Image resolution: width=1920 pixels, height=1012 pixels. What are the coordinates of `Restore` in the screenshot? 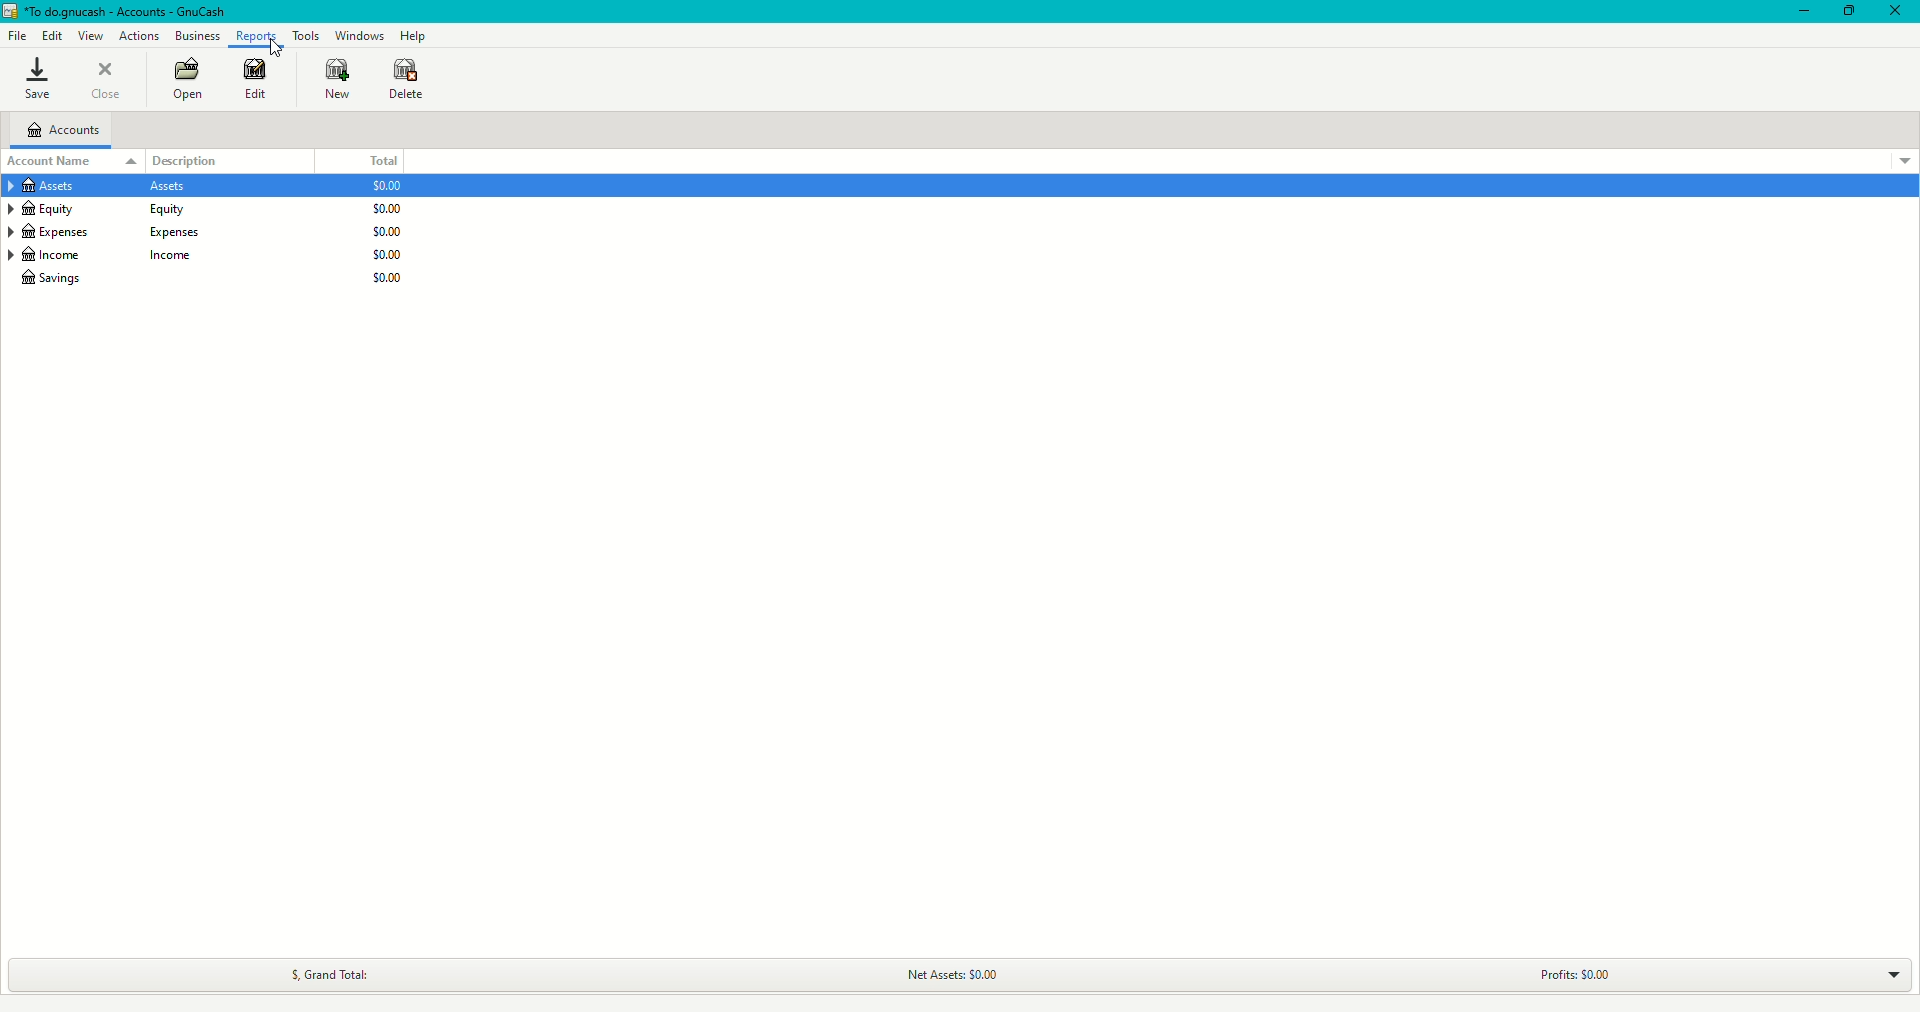 It's located at (1844, 14).